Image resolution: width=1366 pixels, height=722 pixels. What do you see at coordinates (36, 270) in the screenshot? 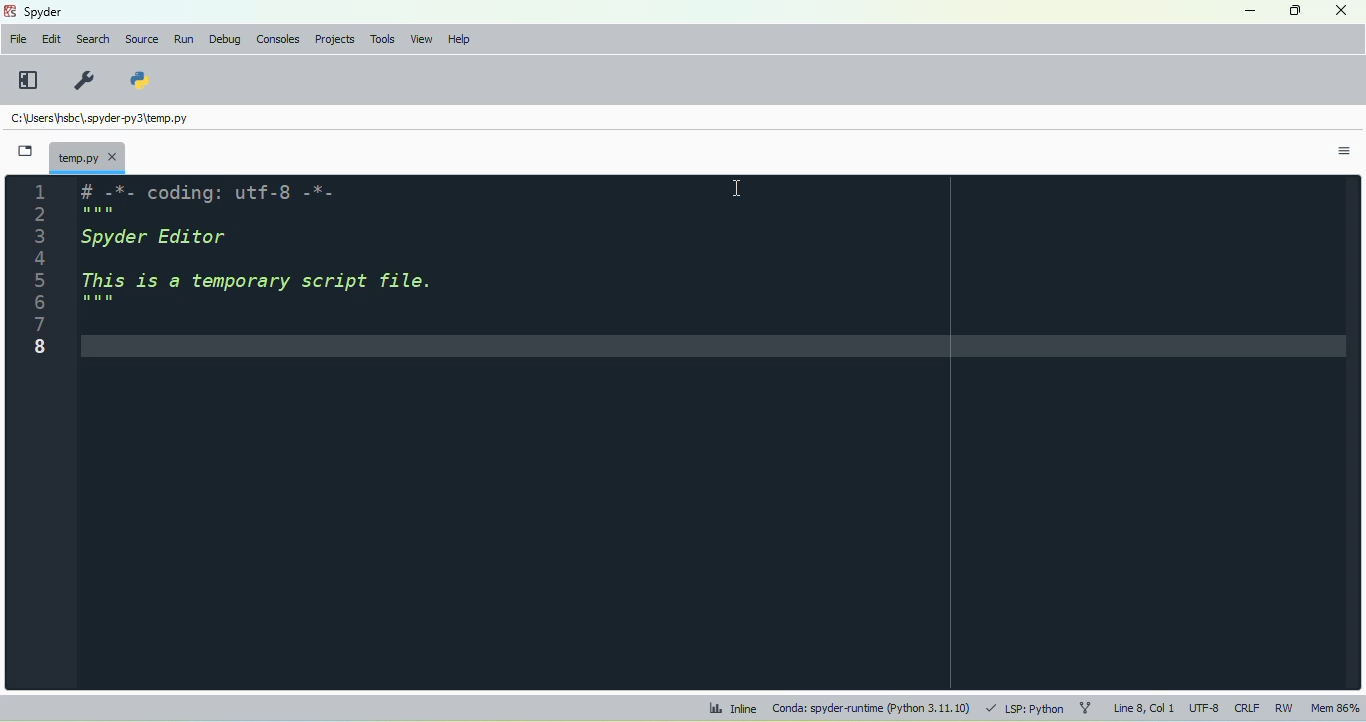
I see `line numbers` at bounding box center [36, 270].